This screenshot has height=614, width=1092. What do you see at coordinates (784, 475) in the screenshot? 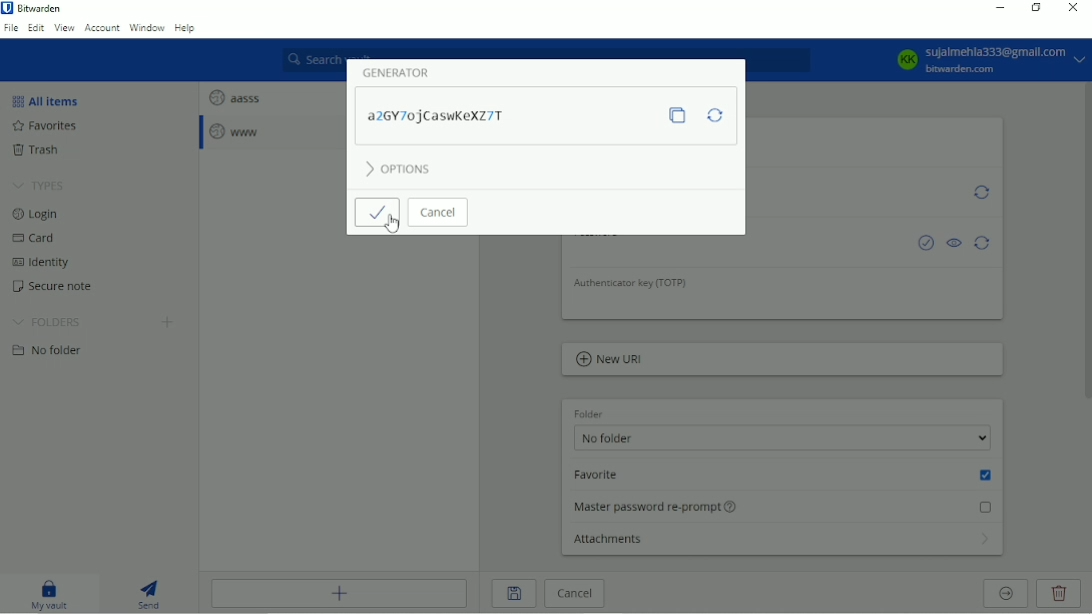
I see `Favorite` at bounding box center [784, 475].